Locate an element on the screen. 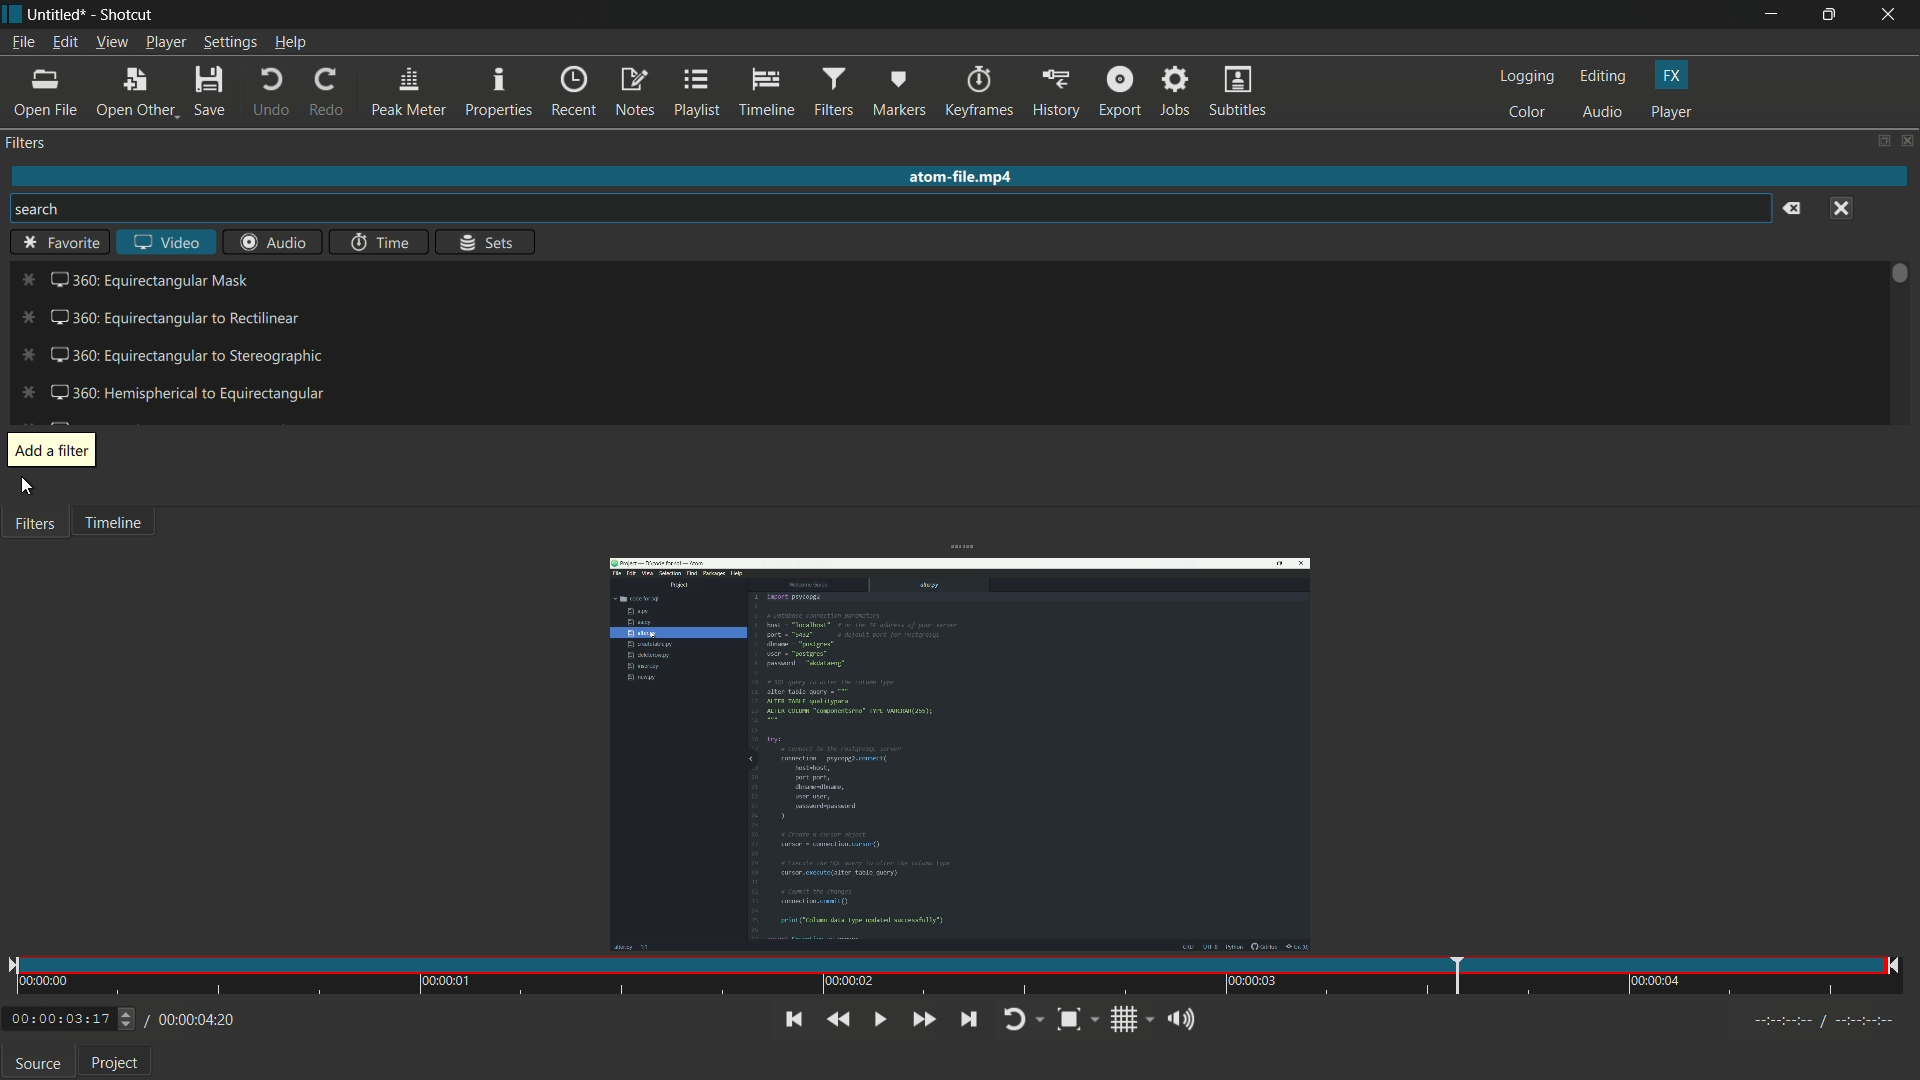 Image resolution: width=1920 pixels, height=1080 pixels. fx is located at coordinates (1673, 74).